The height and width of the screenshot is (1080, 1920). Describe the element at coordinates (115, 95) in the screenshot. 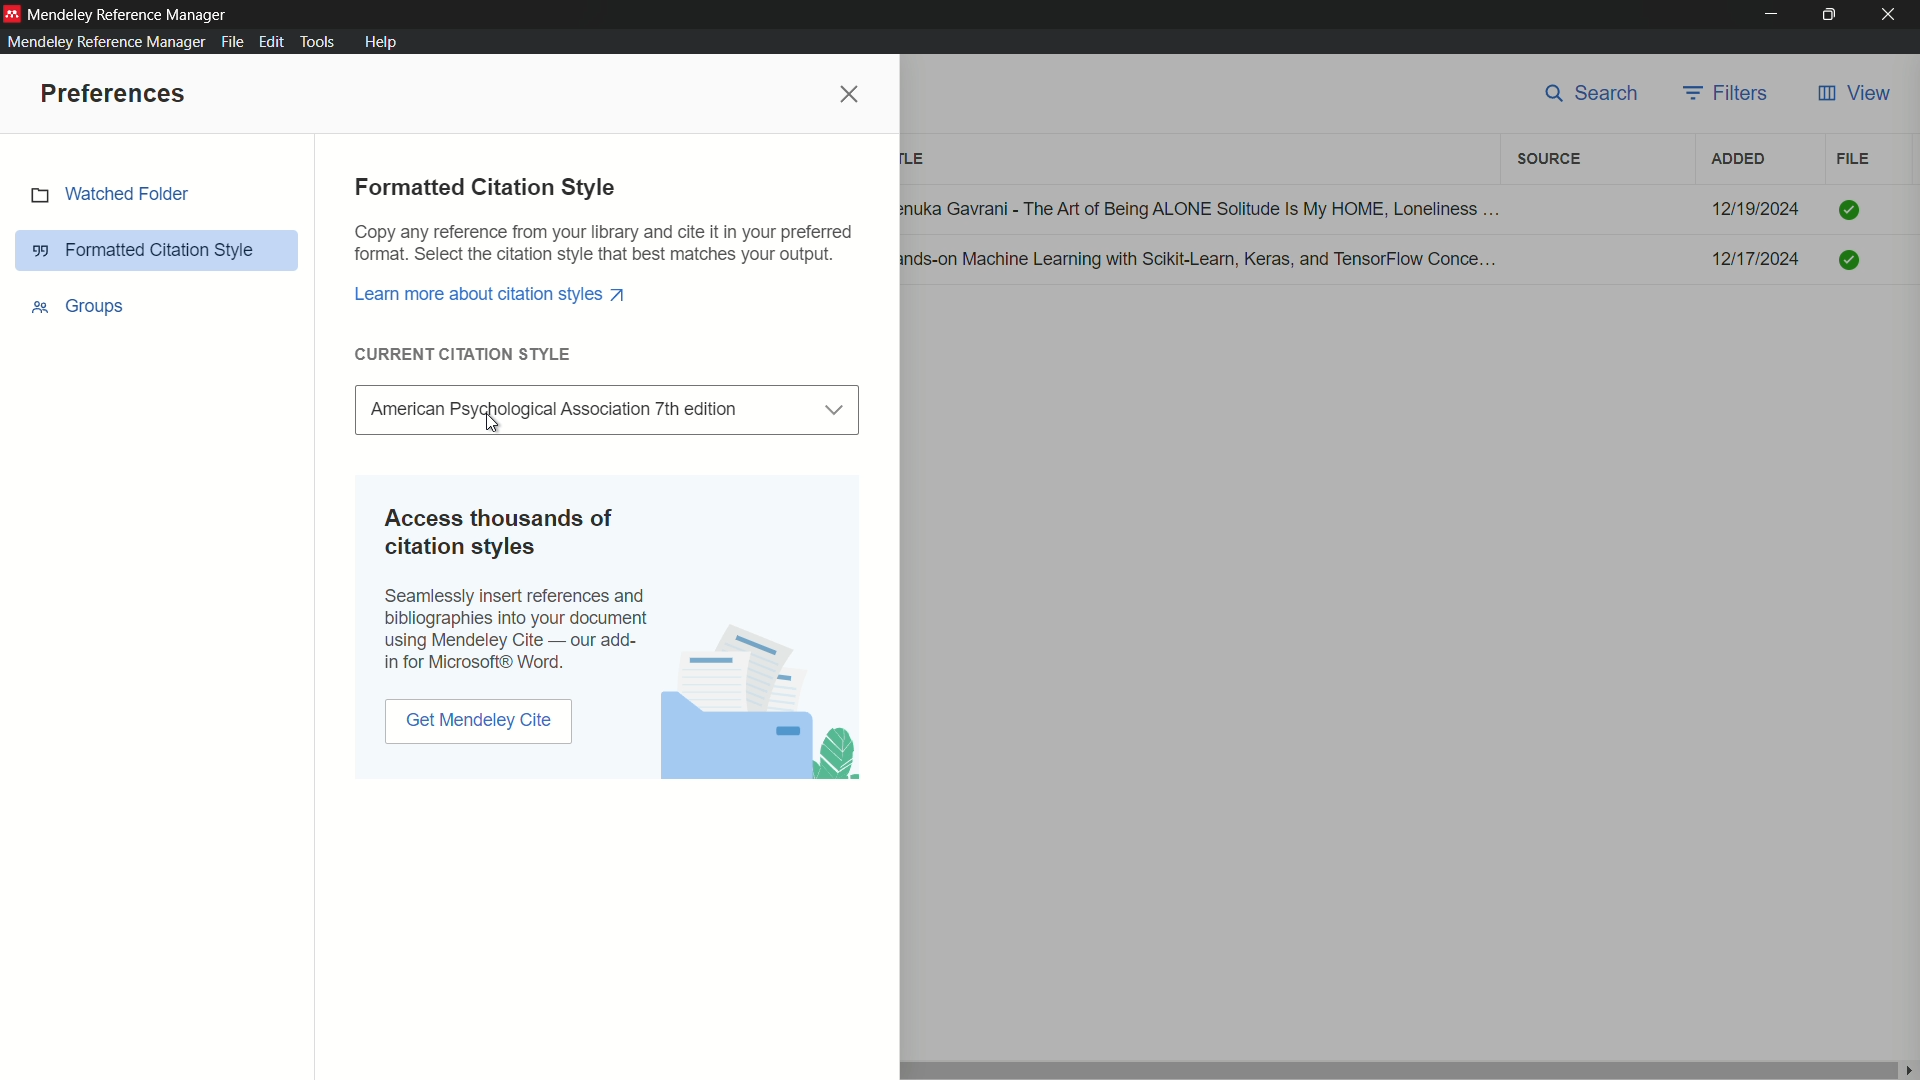

I see `preferences` at that location.